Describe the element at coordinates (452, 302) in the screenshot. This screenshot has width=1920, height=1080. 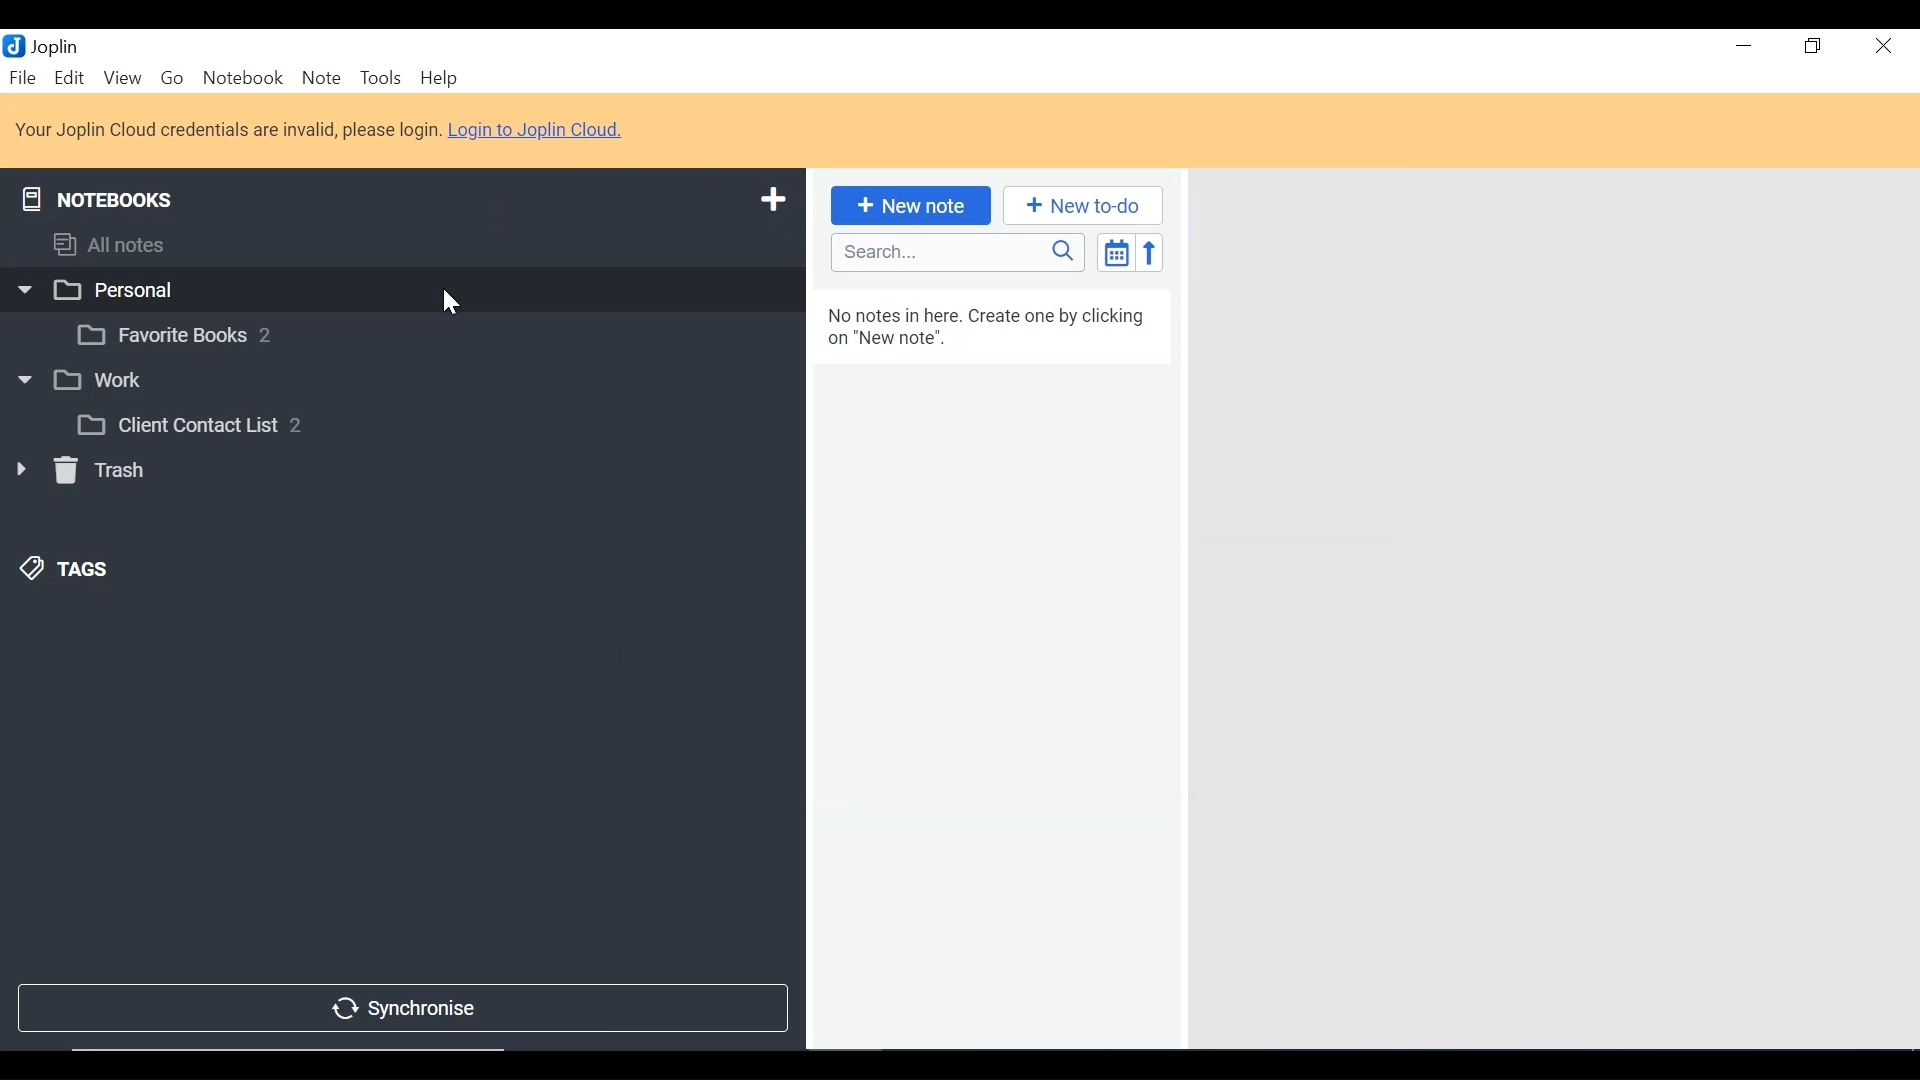
I see `Cursor` at that location.